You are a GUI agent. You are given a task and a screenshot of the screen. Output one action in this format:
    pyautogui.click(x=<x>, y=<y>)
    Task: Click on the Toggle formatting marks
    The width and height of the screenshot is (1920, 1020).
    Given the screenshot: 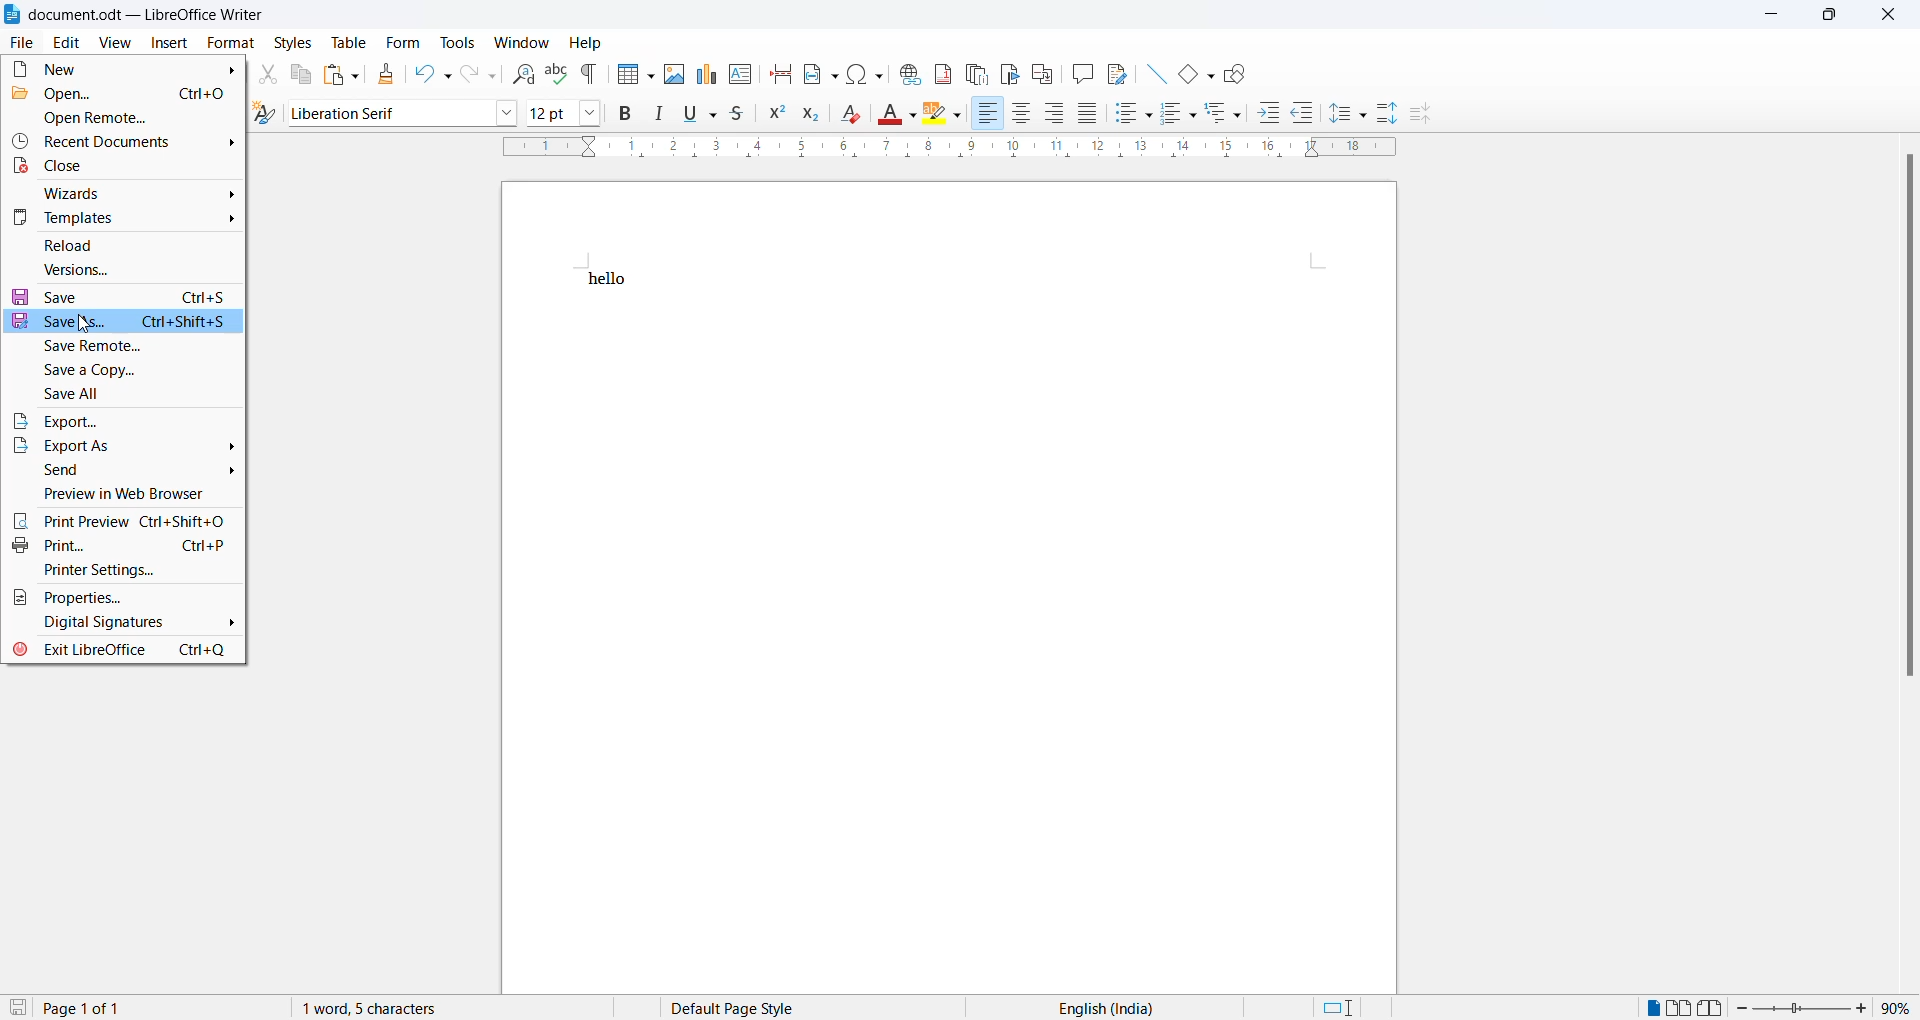 What is the action you would take?
    pyautogui.click(x=592, y=74)
    